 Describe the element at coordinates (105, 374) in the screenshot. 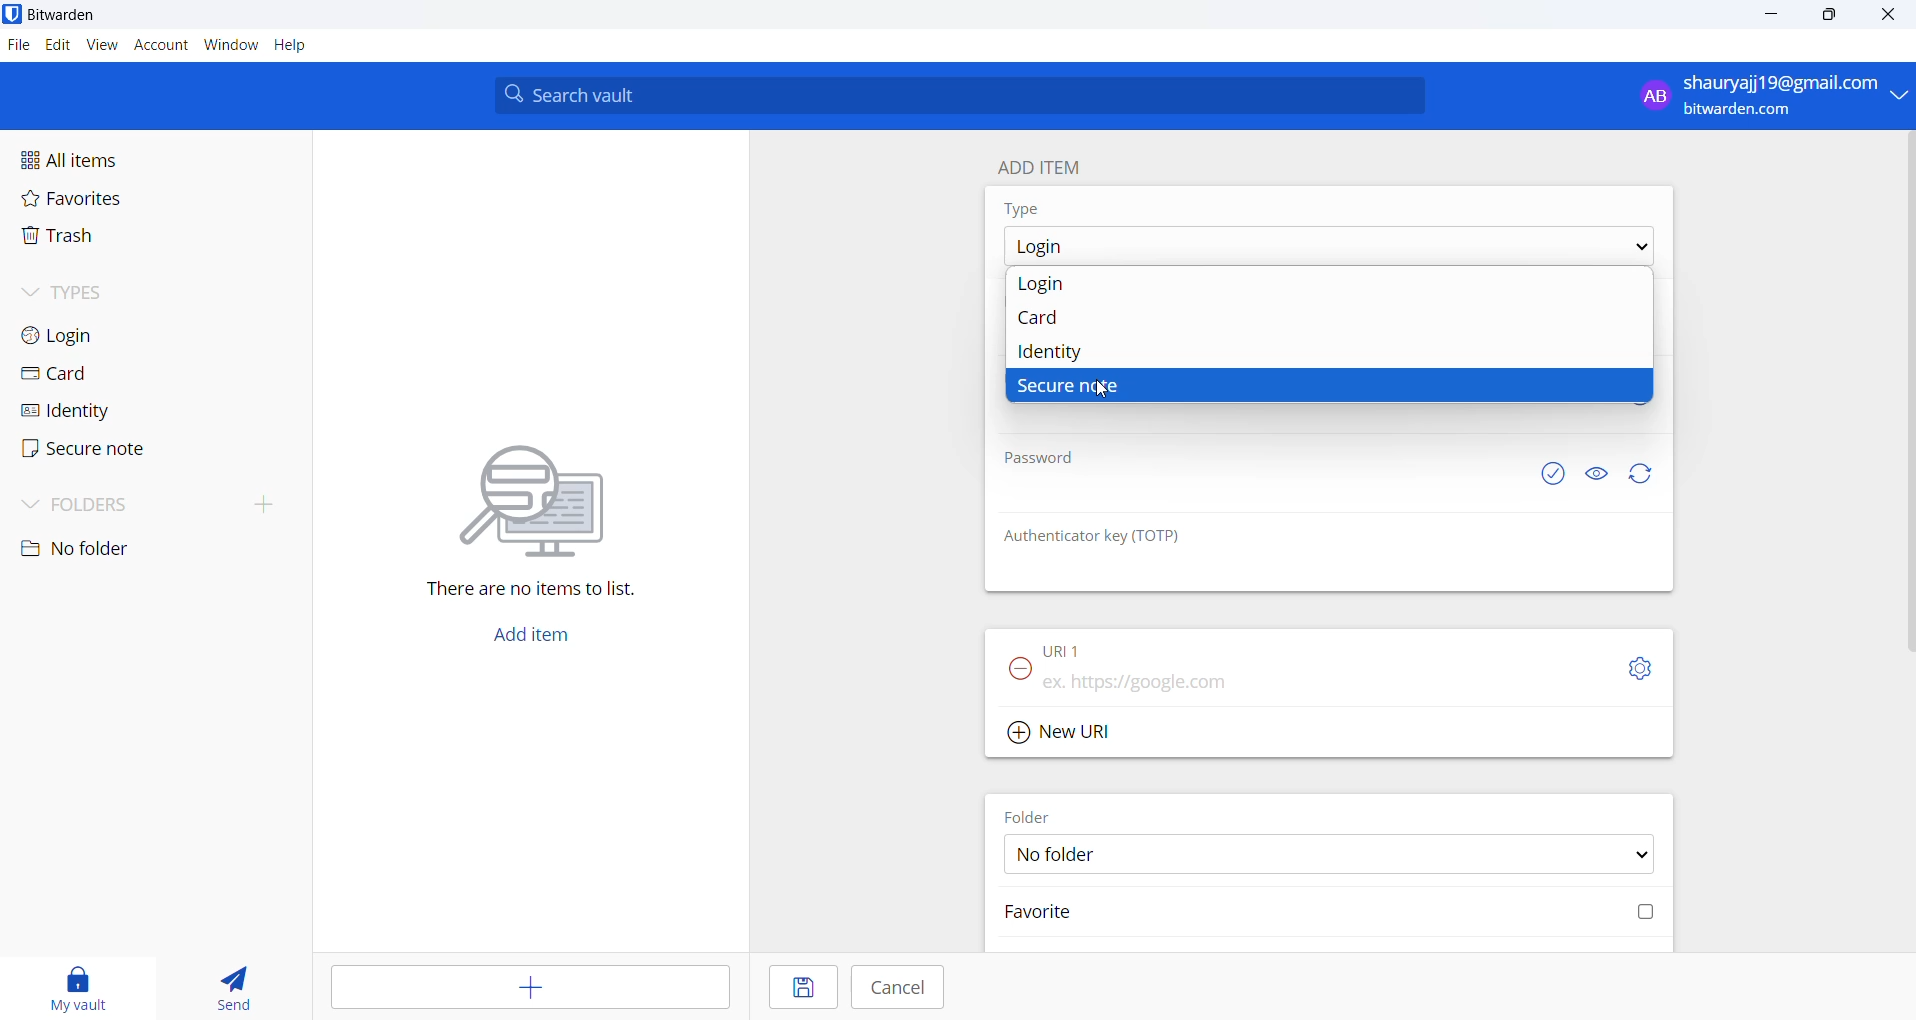

I see `card` at that location.